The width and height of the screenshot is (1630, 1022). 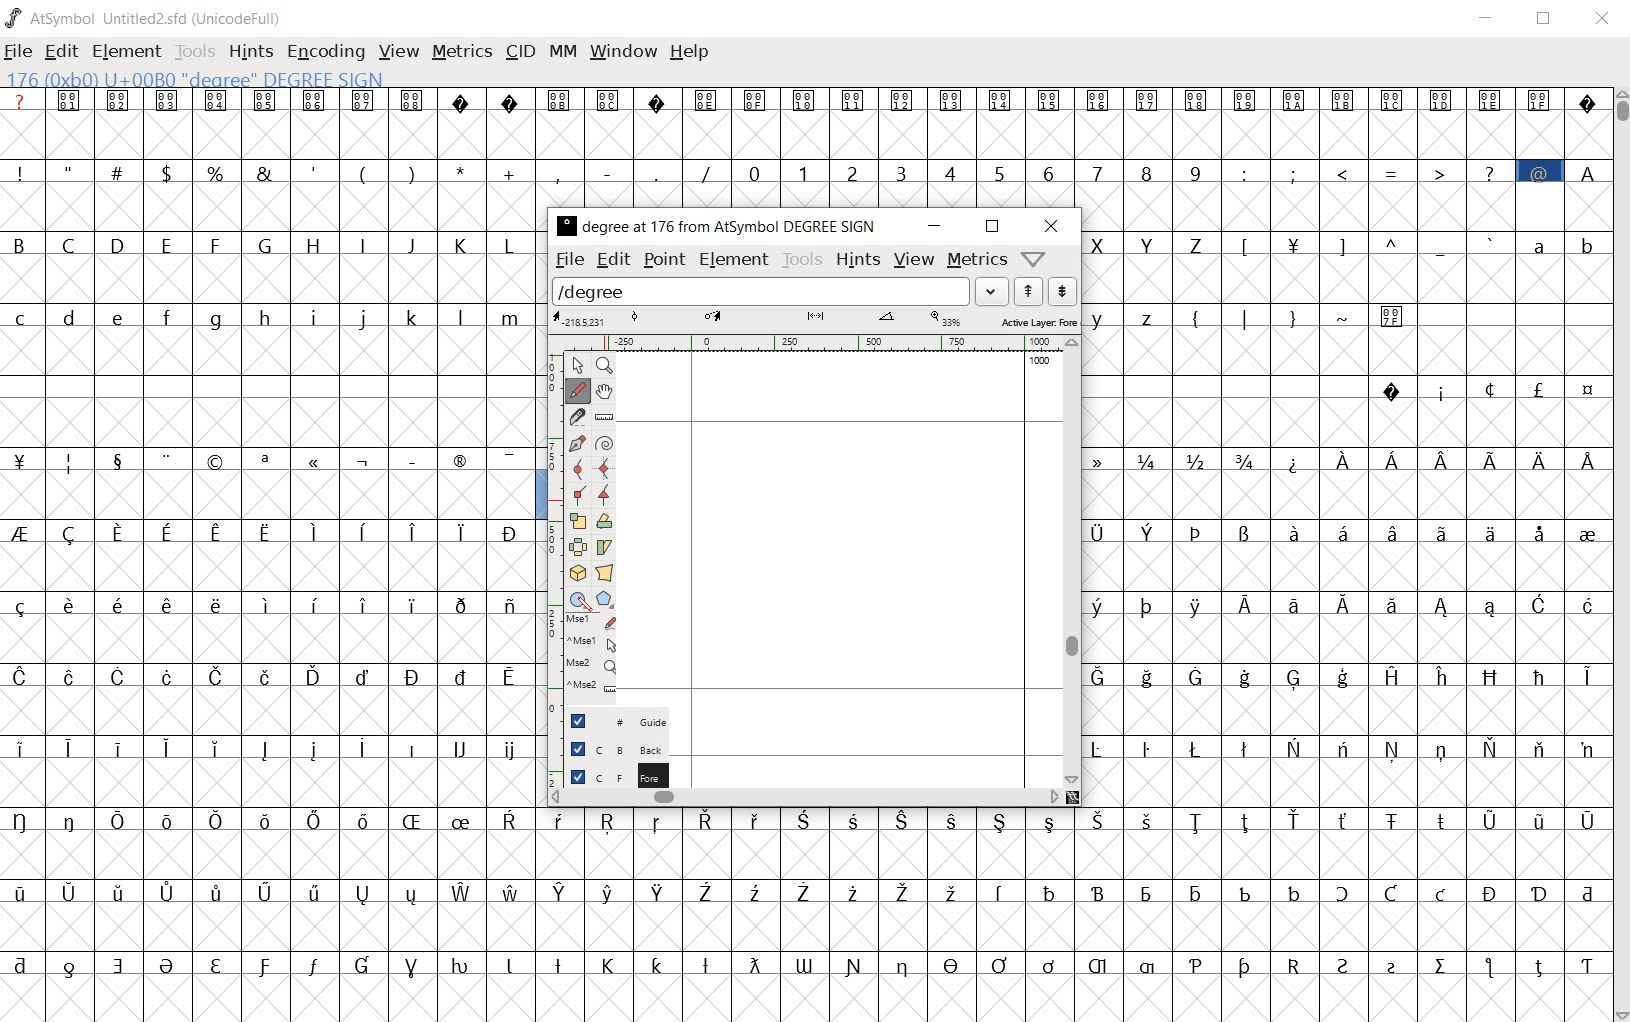 What do you see at coordinates (575, 521) in the screenshot?
I see `scale the selection` at bounding box center [575, 521].